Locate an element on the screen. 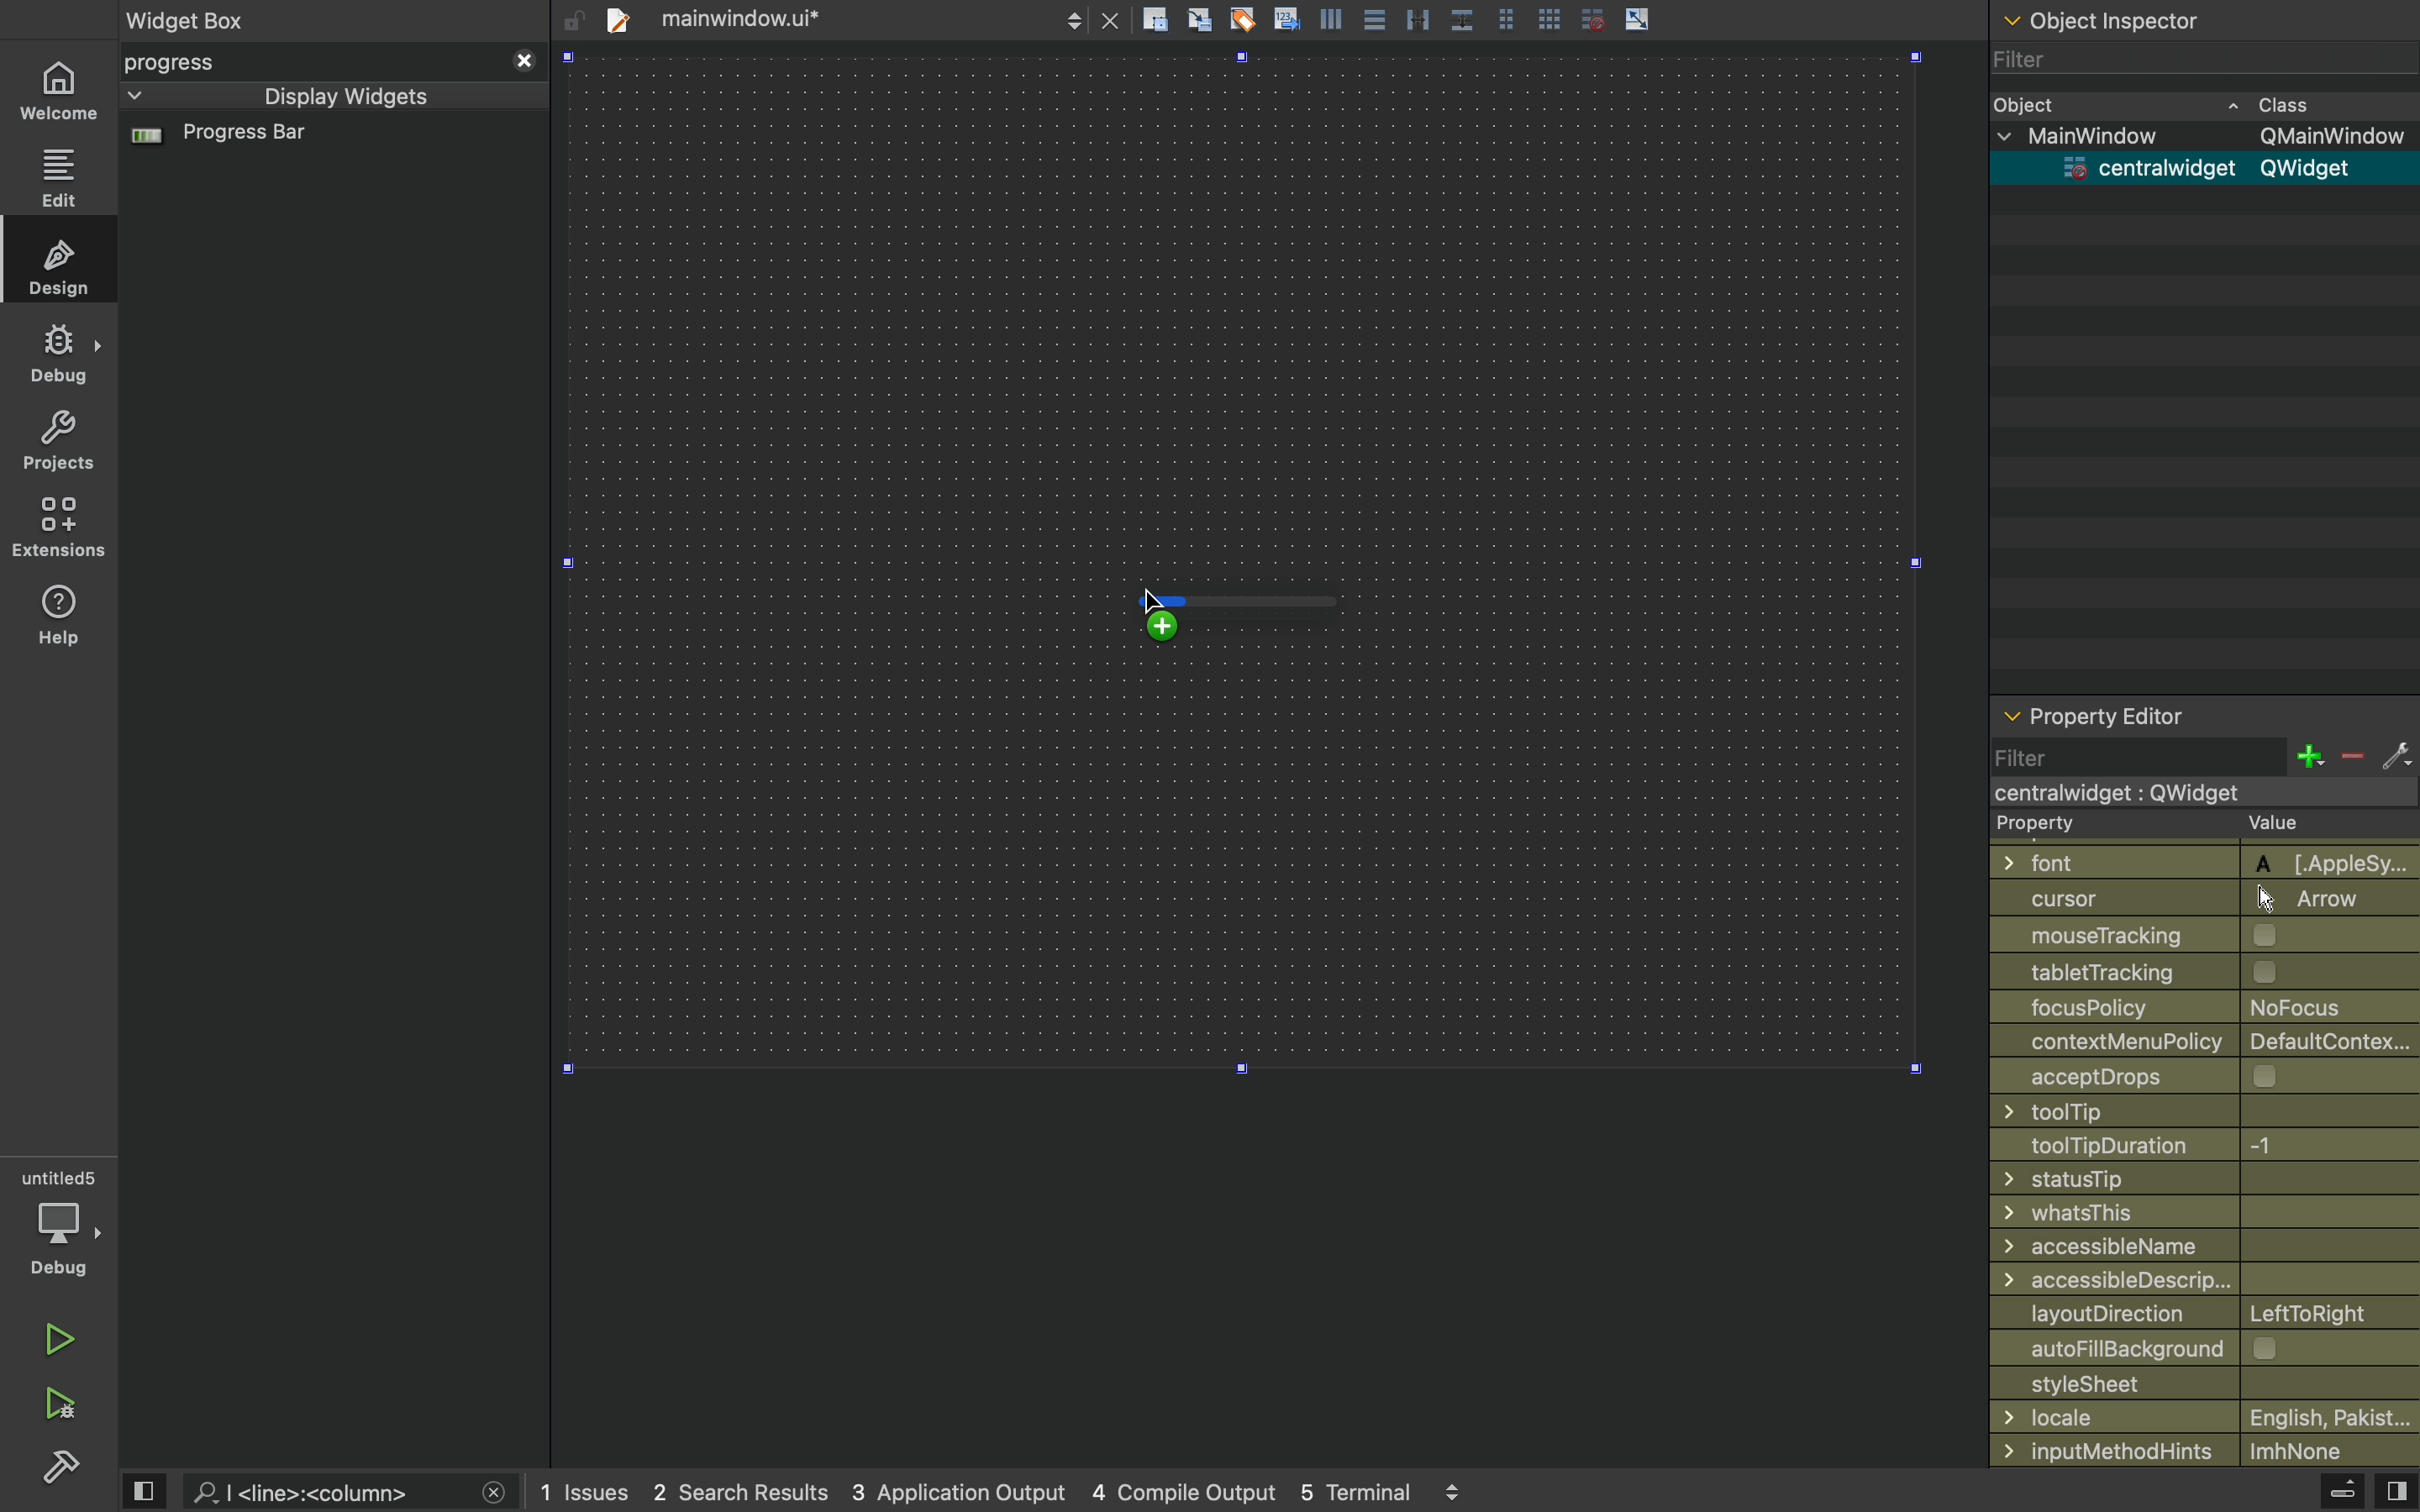 Image resolution: width=2420 pixels, height=1512 pixels. object is located at coordinates (2184, 103).